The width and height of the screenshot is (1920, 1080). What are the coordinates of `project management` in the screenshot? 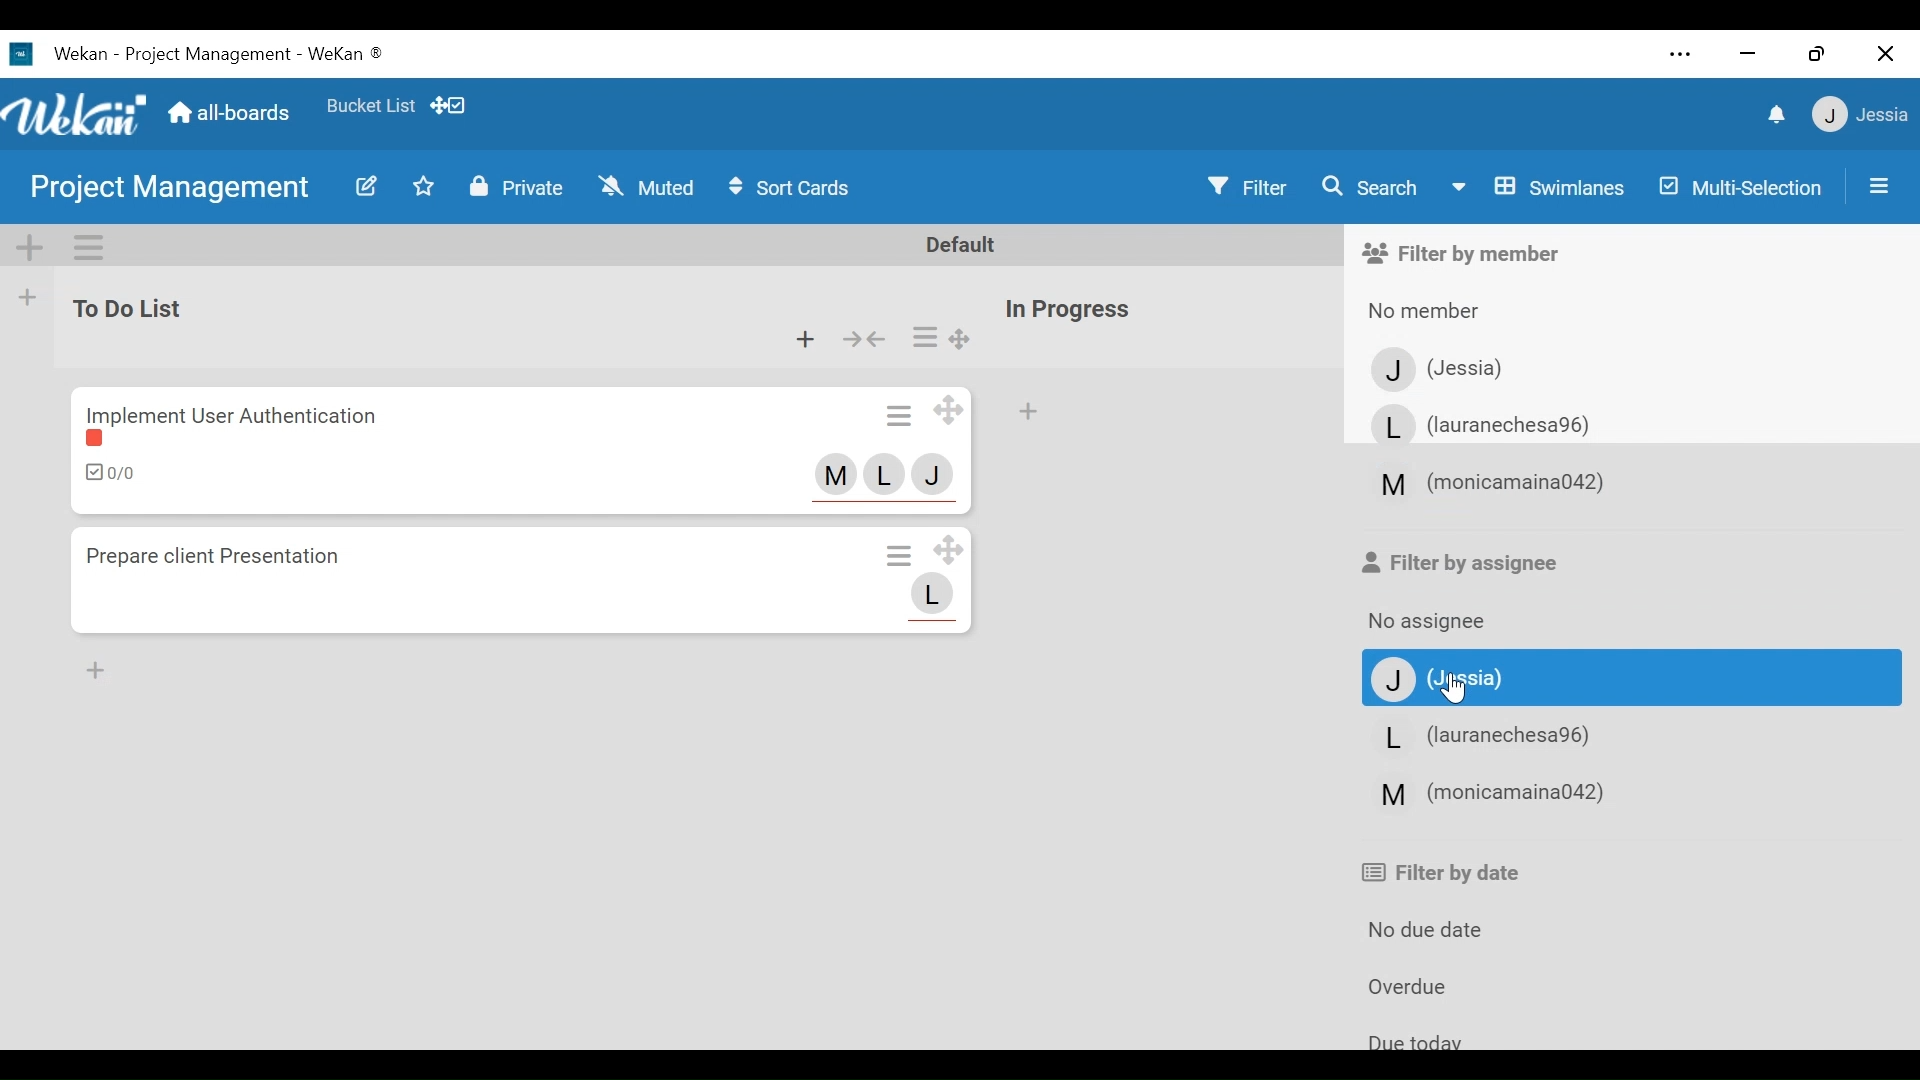 It's located at (169, 186).